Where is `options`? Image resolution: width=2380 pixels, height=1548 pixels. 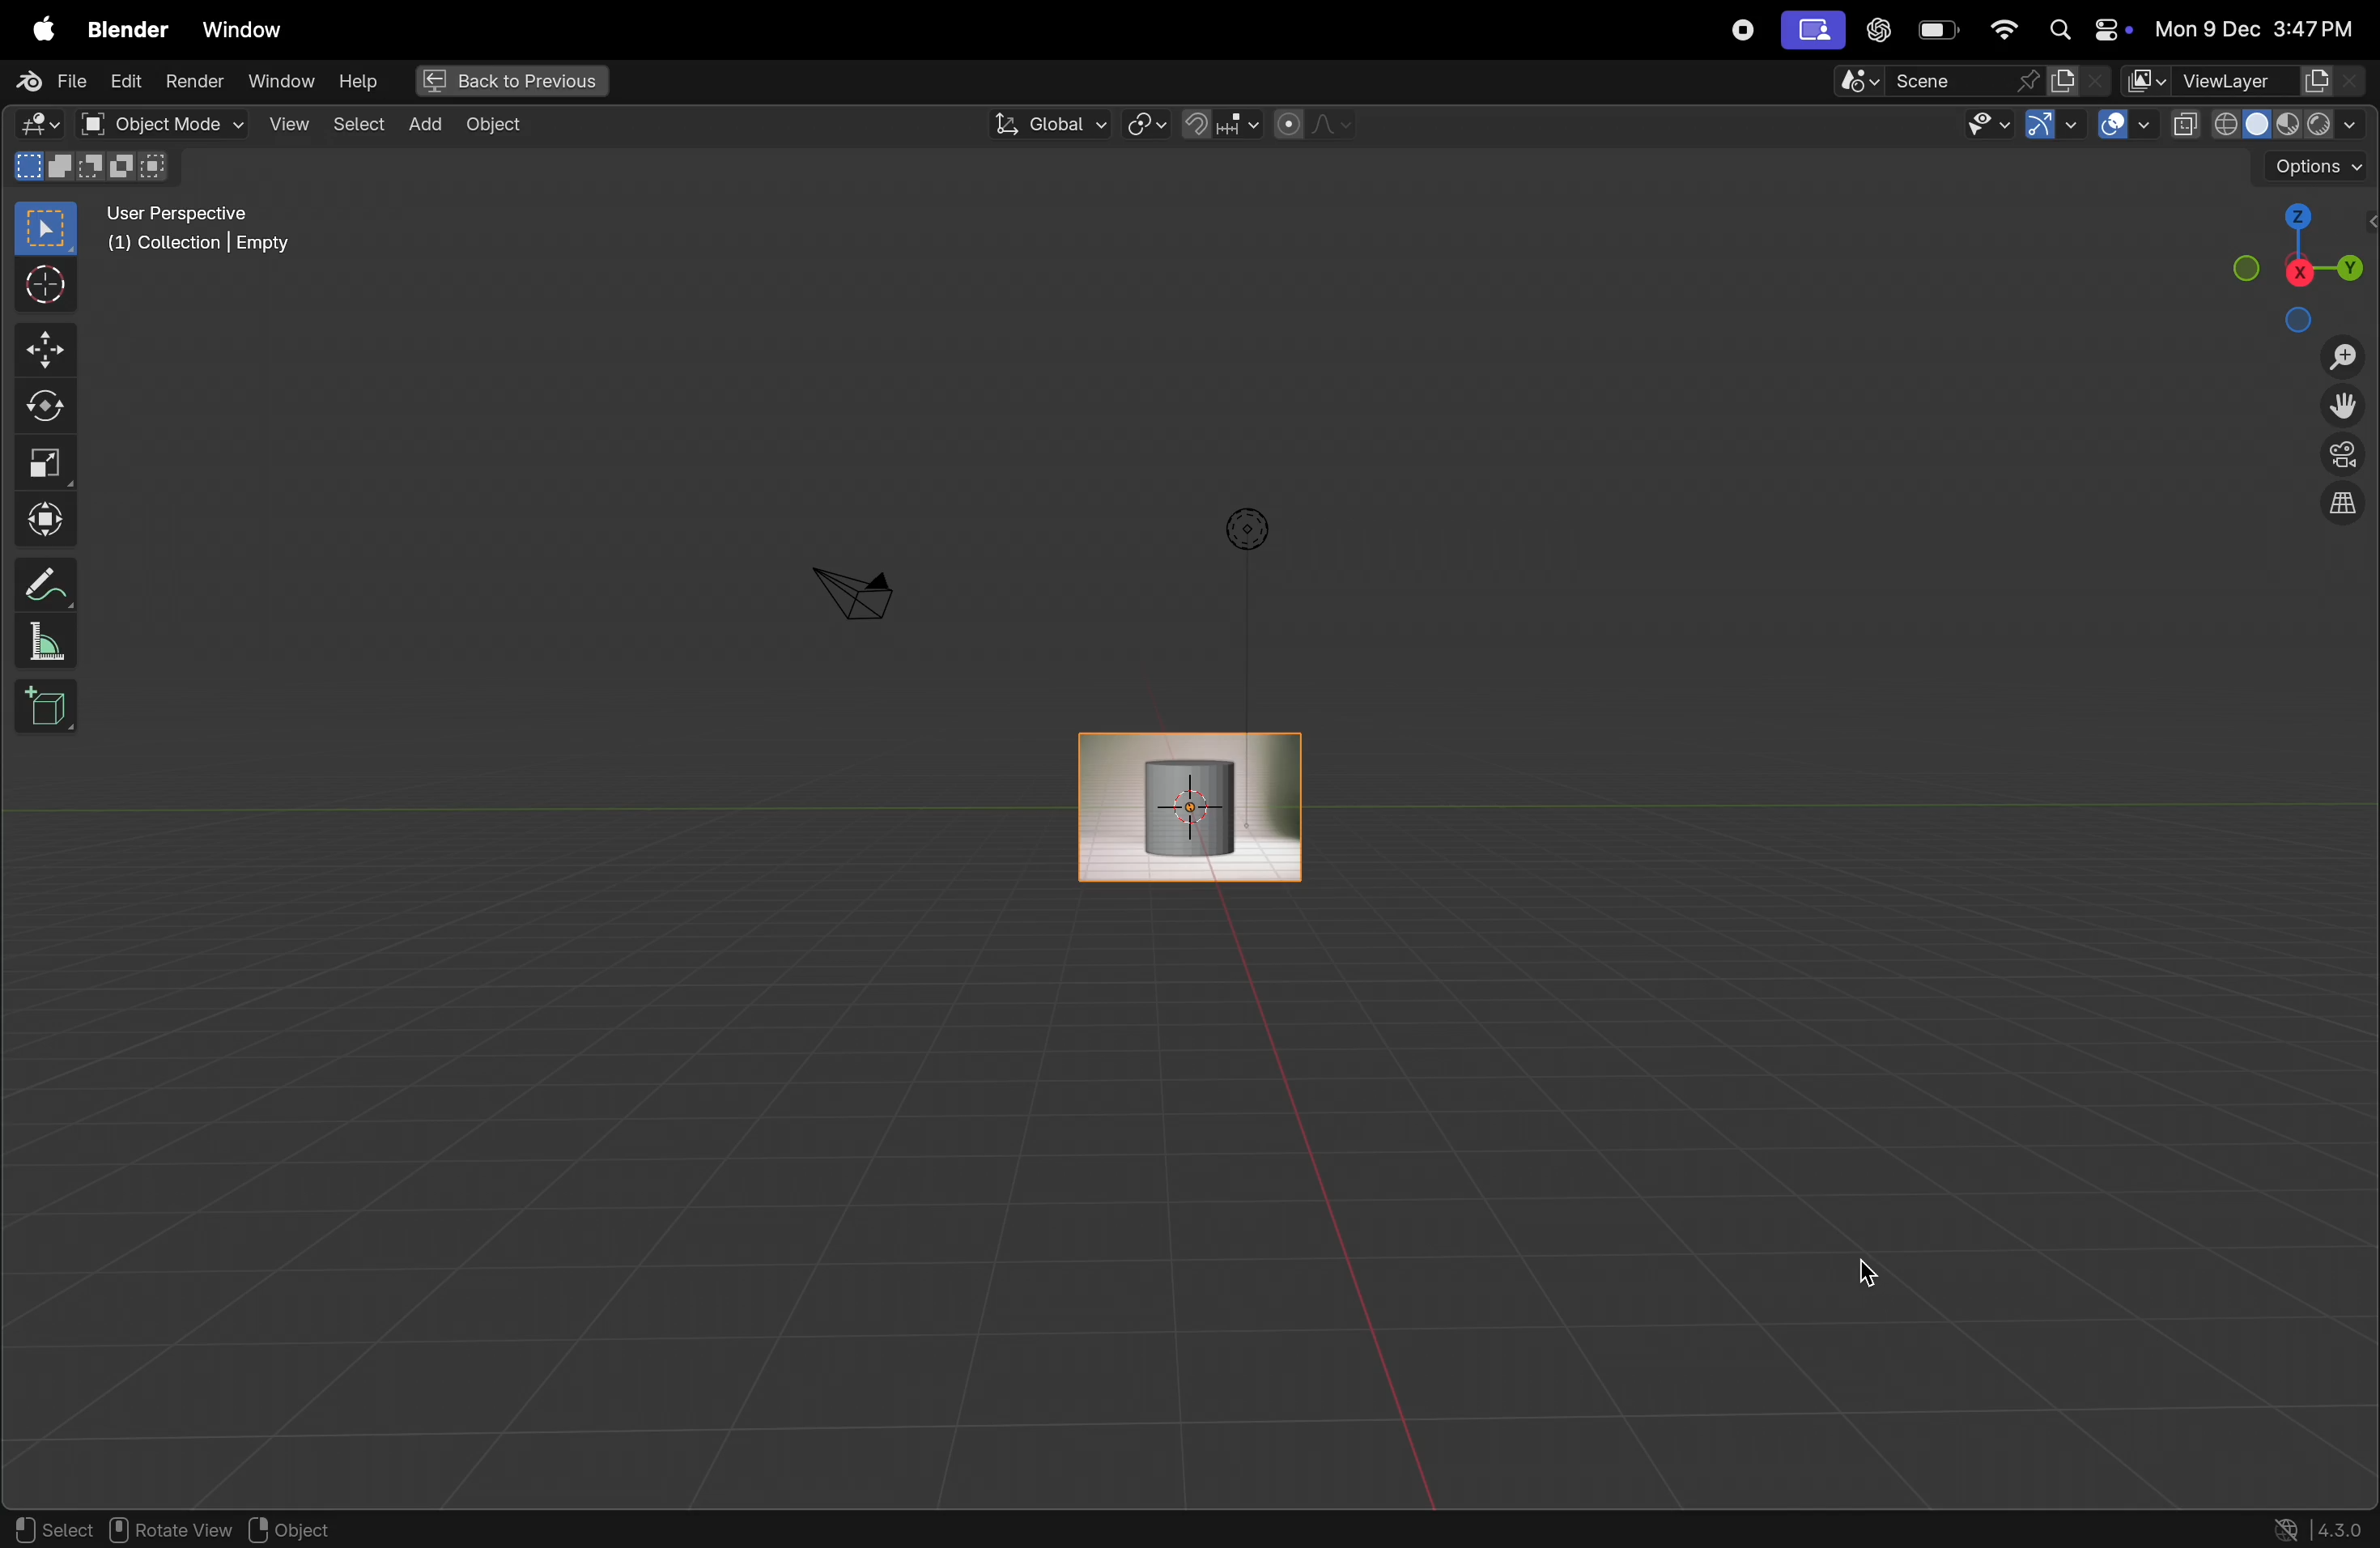
options is located at coordinates (1243, 529).